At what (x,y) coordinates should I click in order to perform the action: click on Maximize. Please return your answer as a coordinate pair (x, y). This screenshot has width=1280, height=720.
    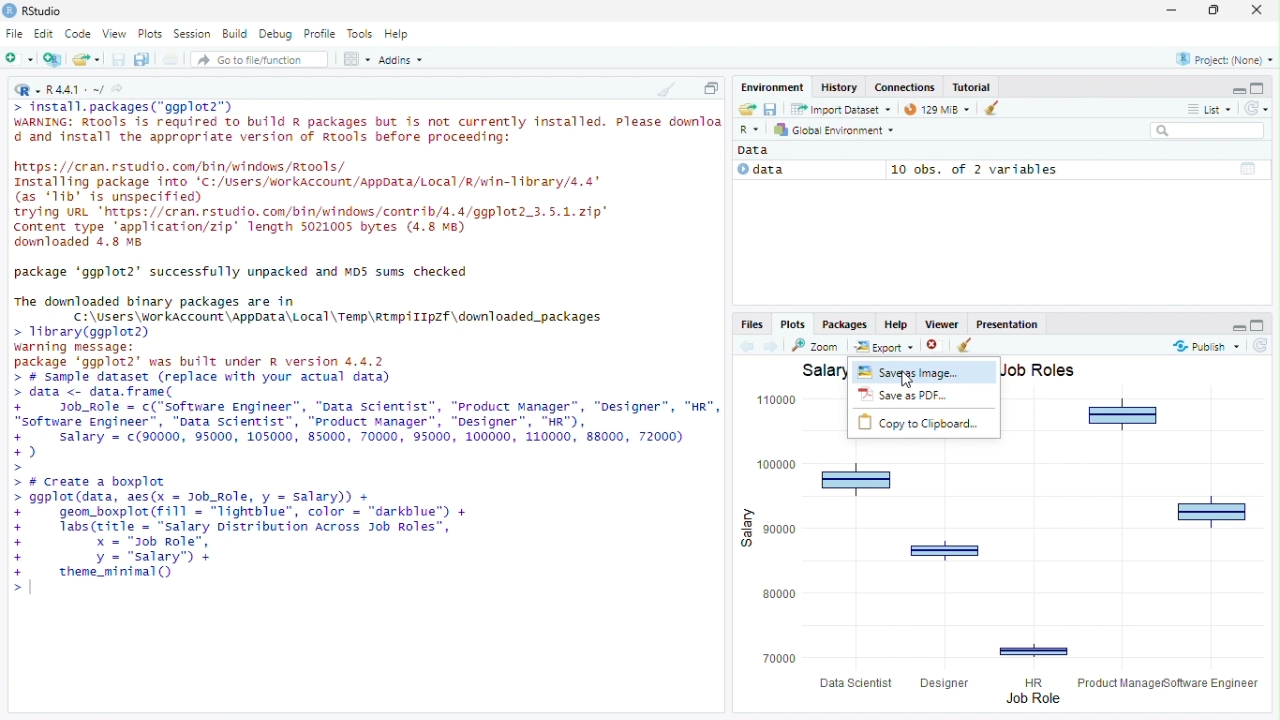
    Looking at the image, I should click on (1262, 86).